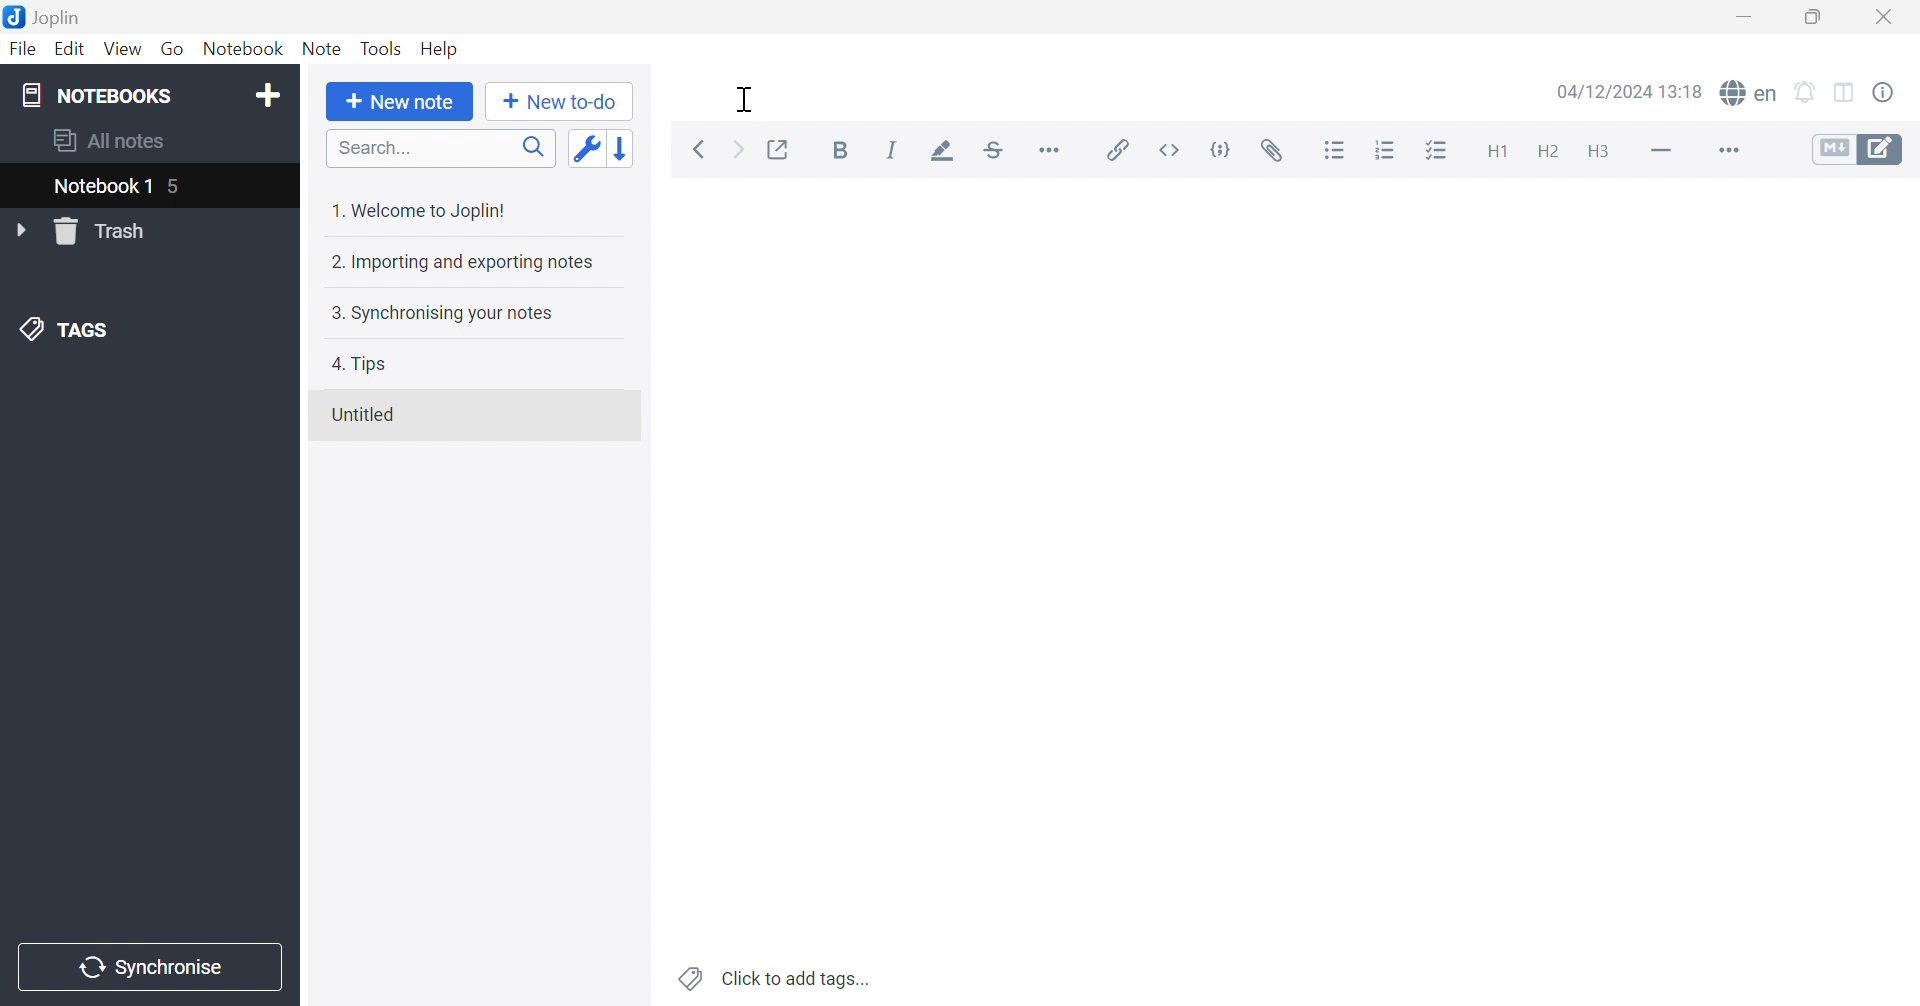 The image size is (1920, 1006). What do you see at coordinates (1750, 93) in the screenshot?
I see `spell checker` at bounding box center [1750, 93].